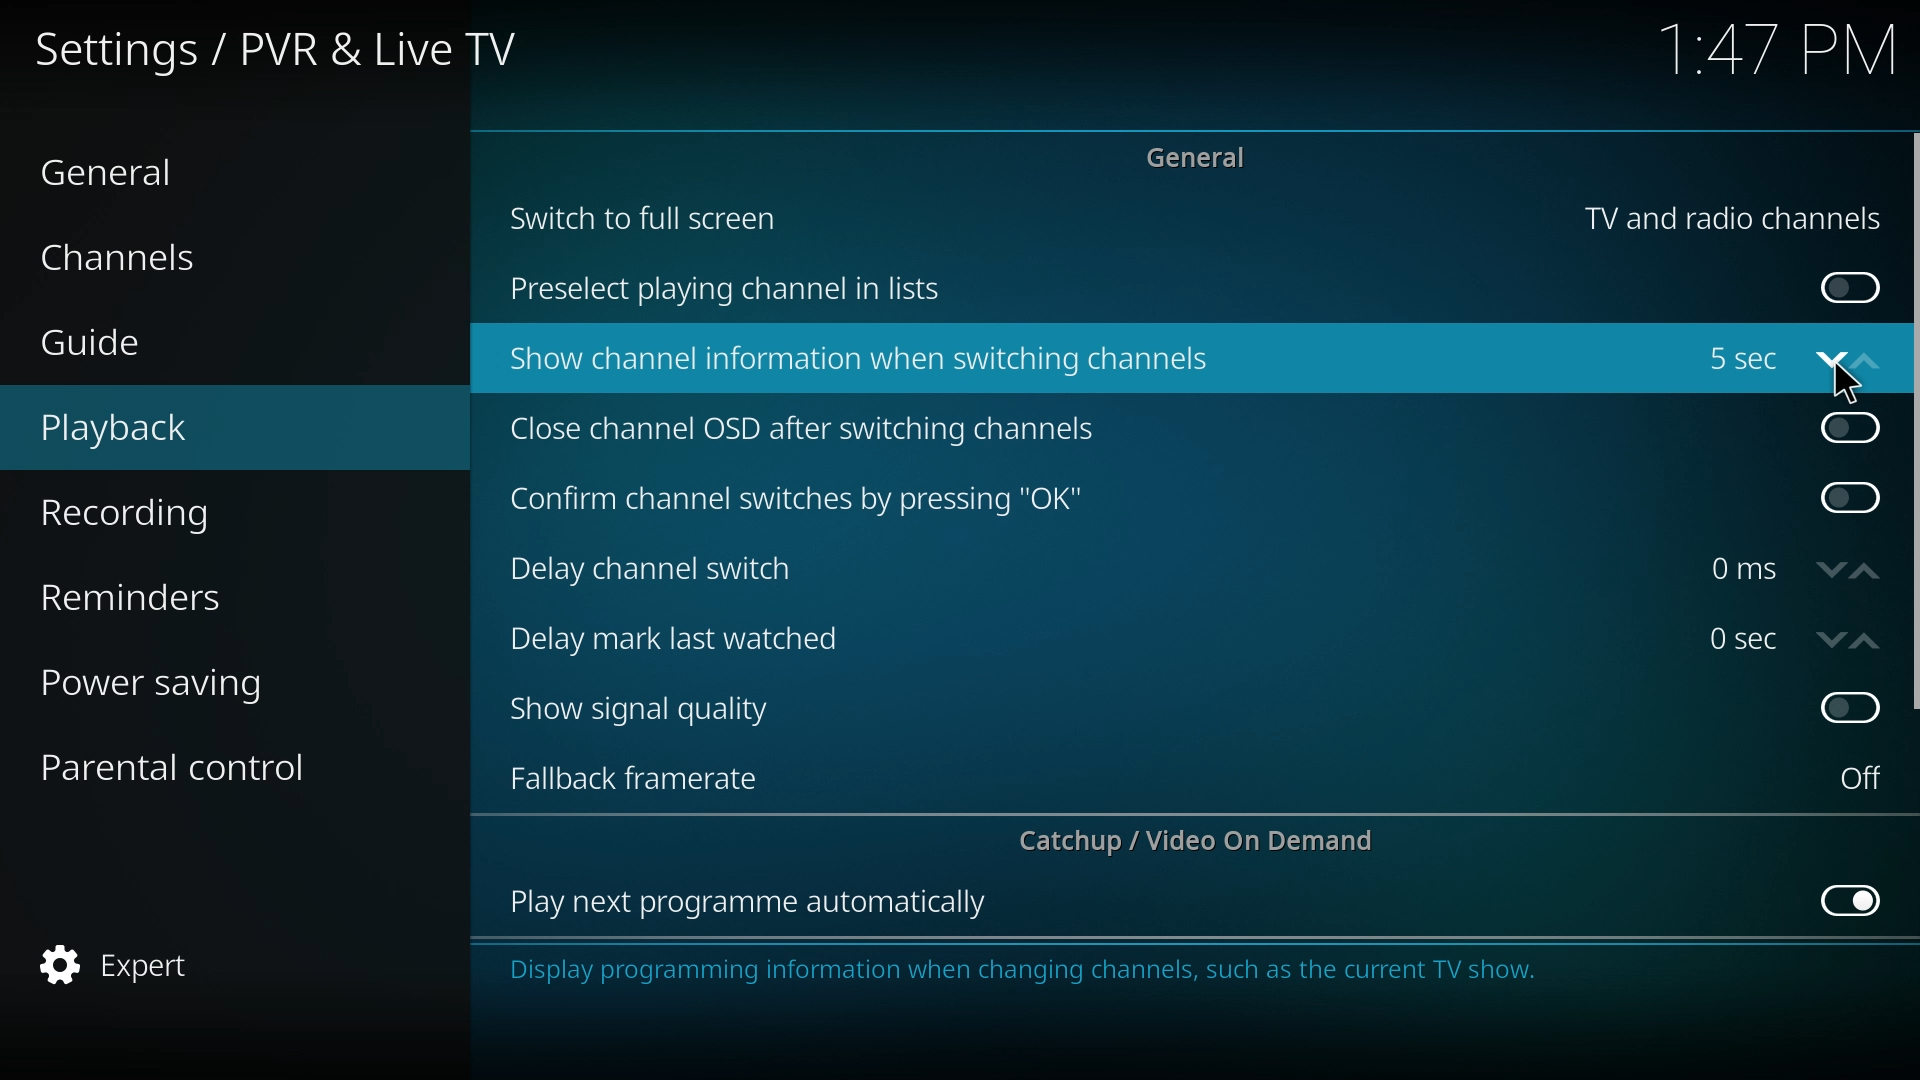  Describe the element at coordinates (1743, 569) in the screenshot. I see `time` at that location.